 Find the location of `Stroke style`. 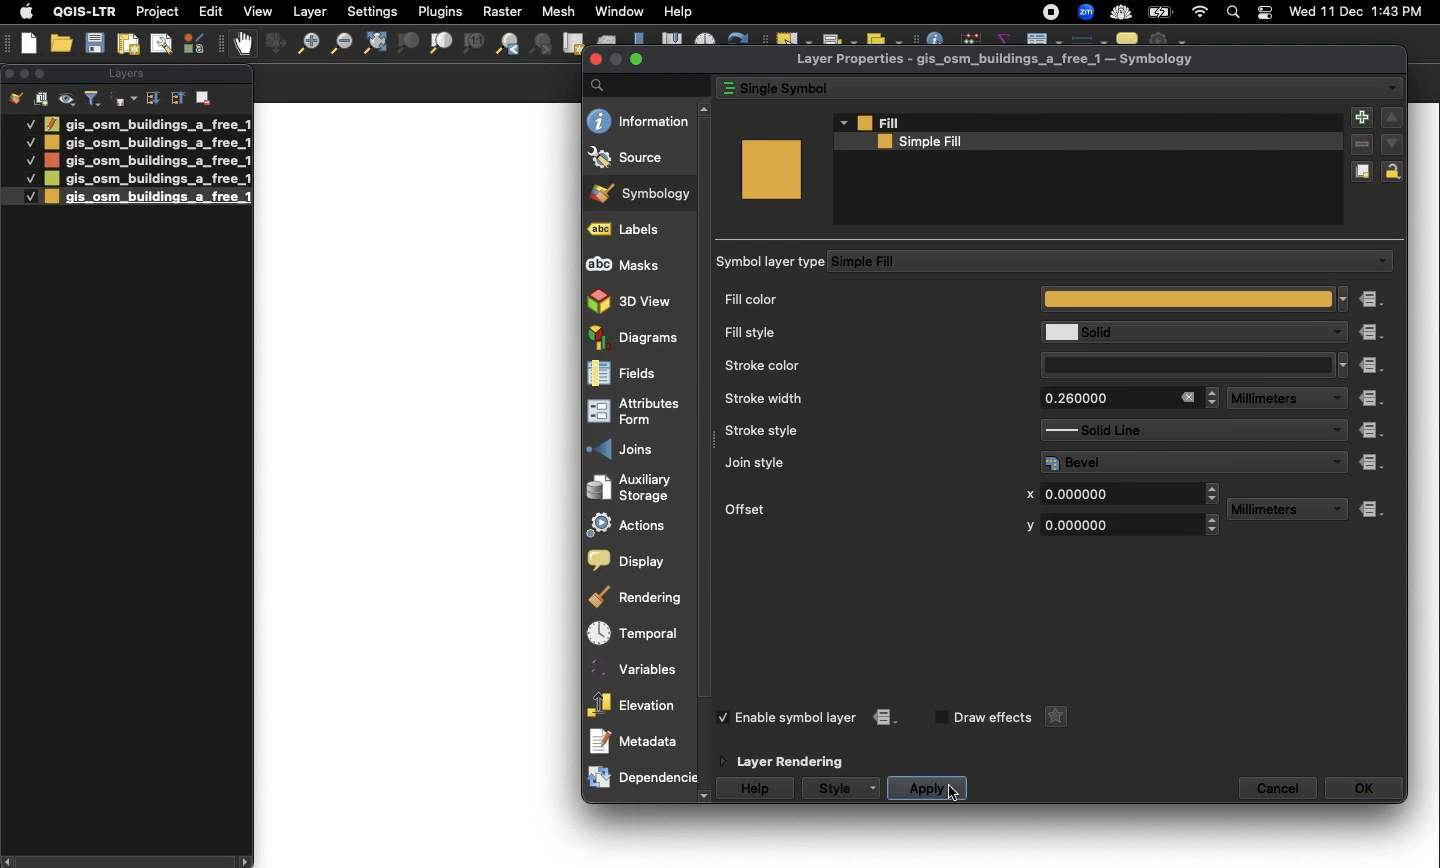

Stroke style is located at coordinates (861, 431).